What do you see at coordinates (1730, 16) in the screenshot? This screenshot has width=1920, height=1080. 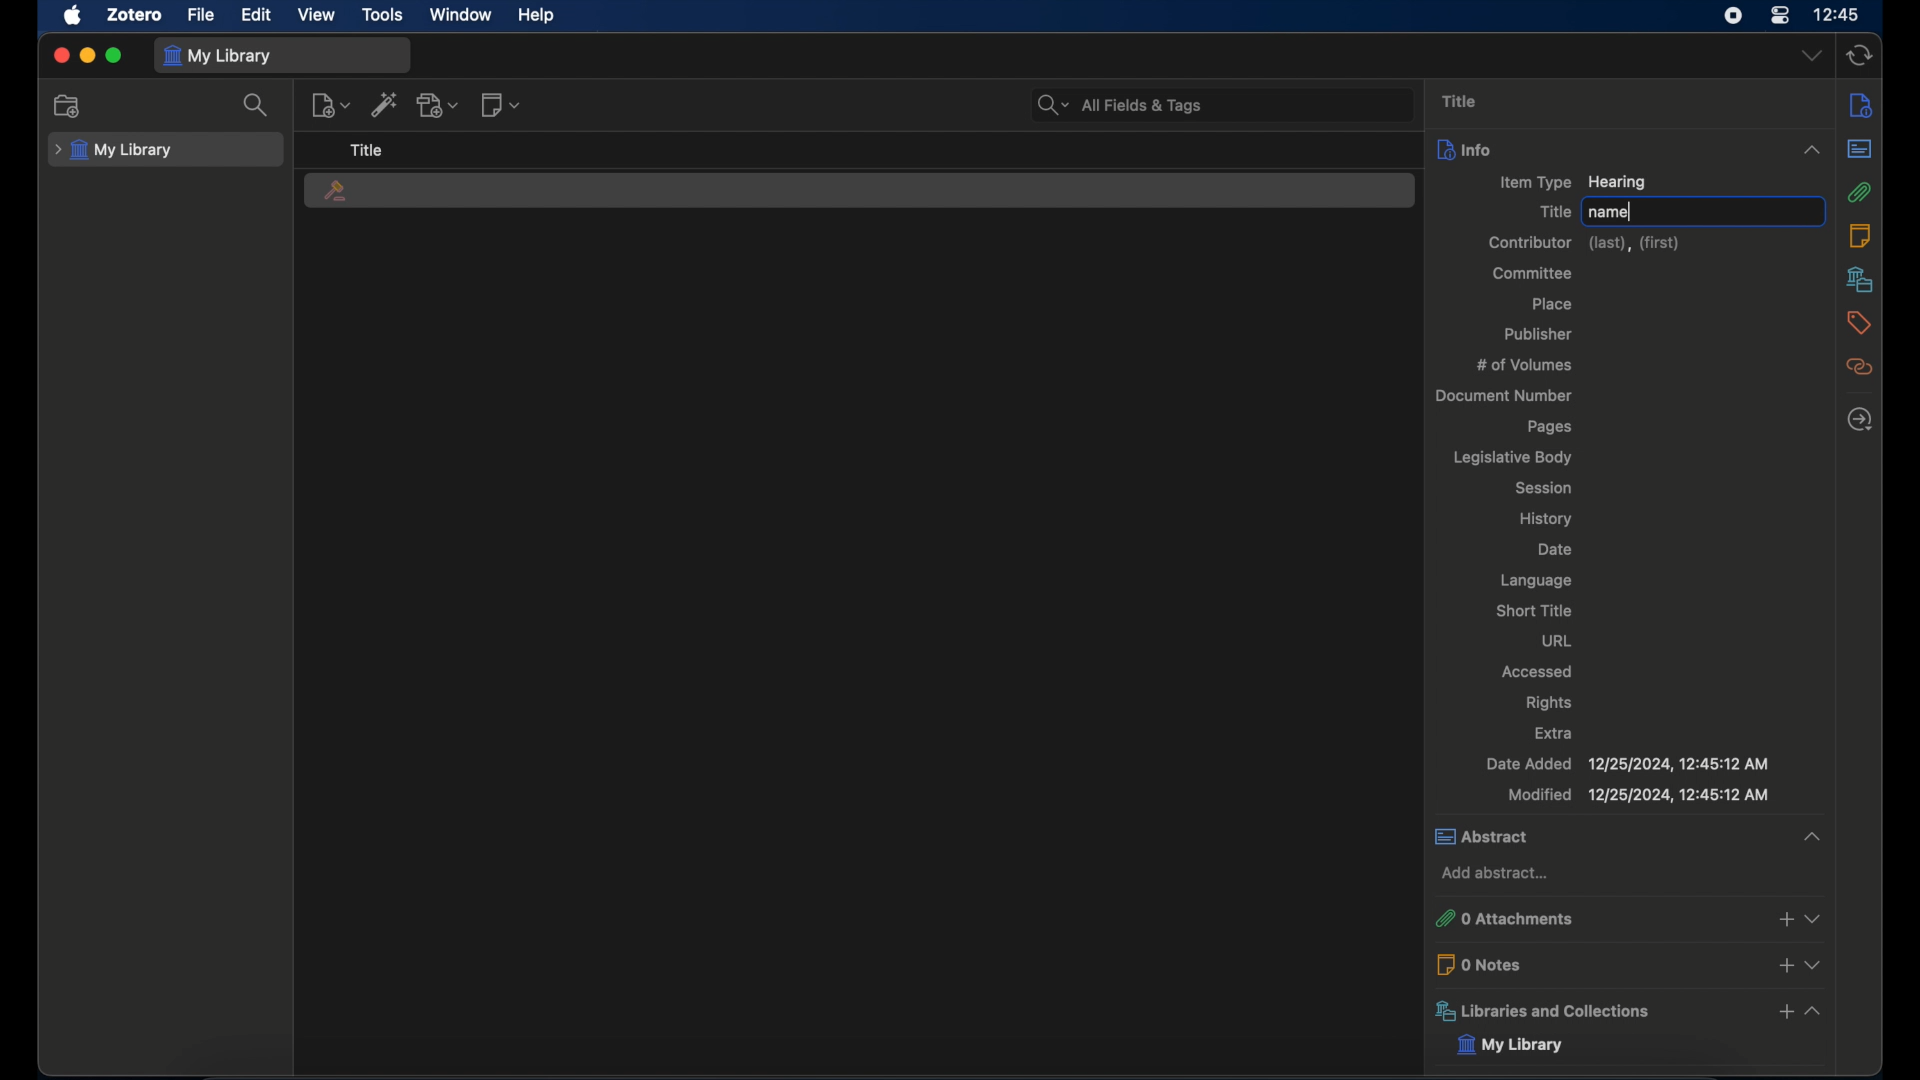 I see `screen recorder ` at bounding box center [1730, 16].